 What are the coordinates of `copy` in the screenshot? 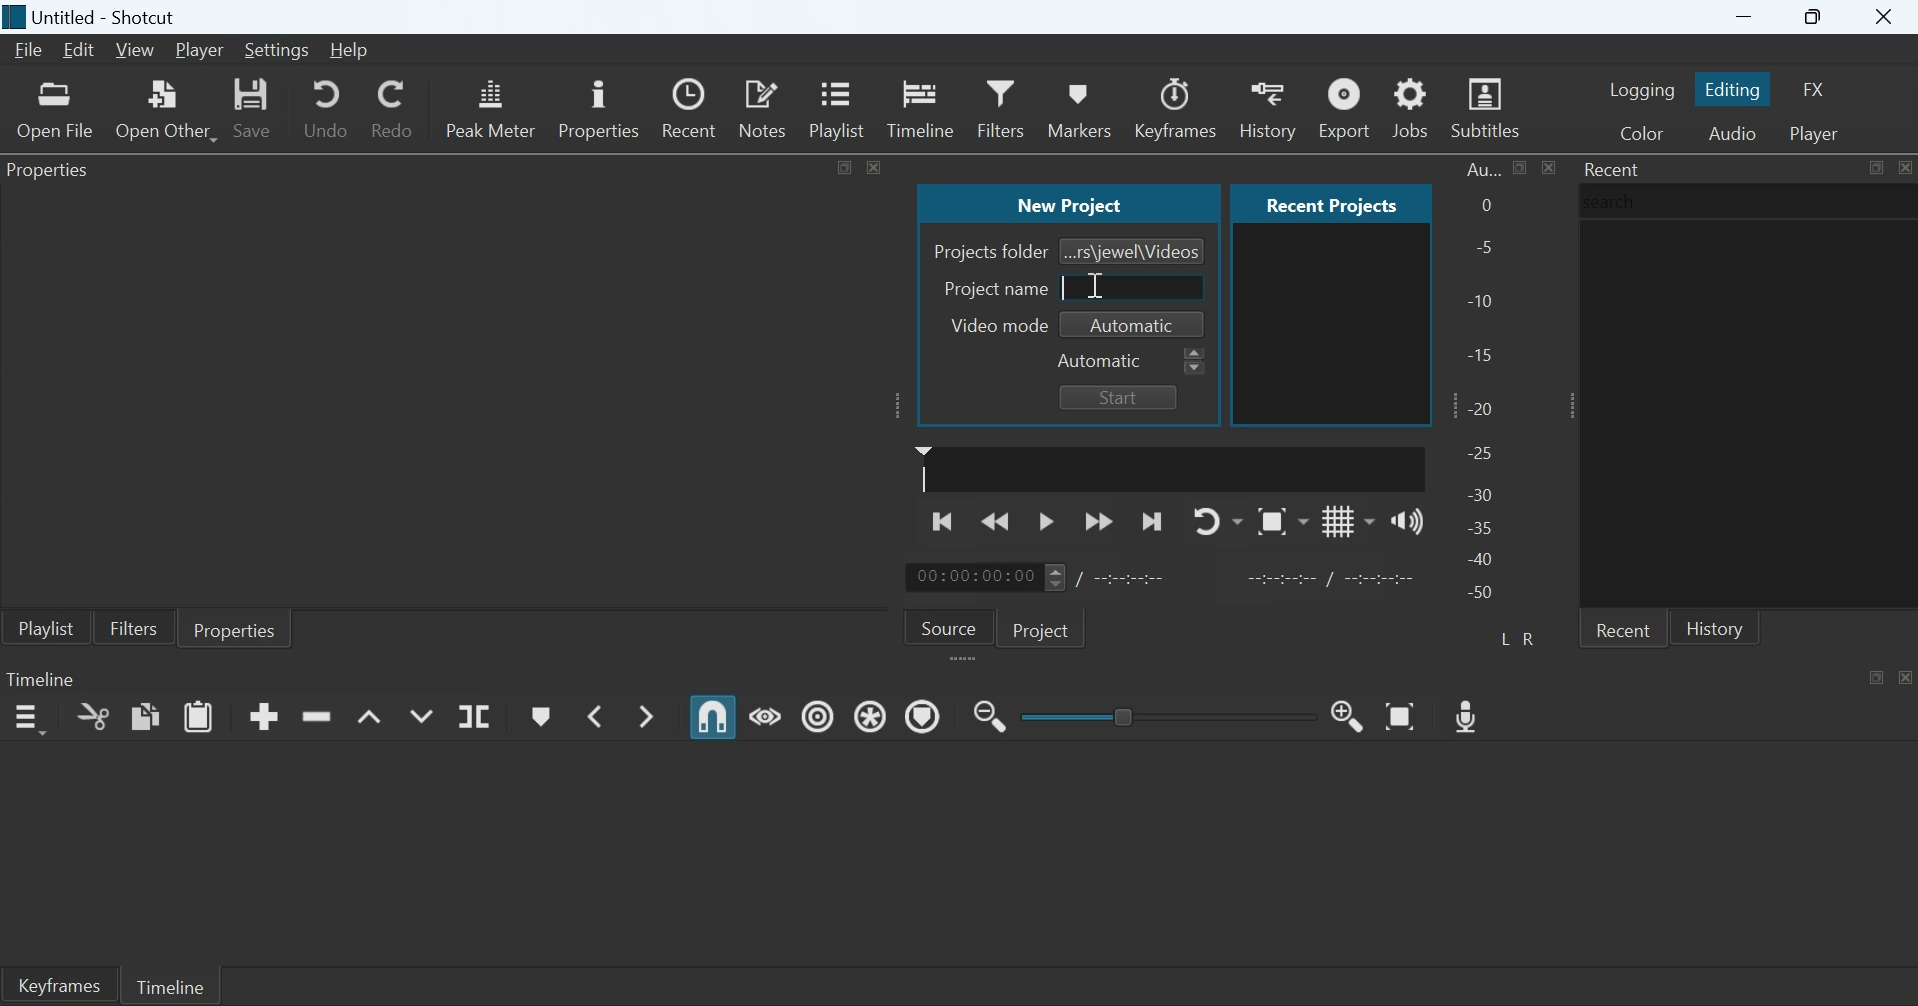 It's located at (146, 715).